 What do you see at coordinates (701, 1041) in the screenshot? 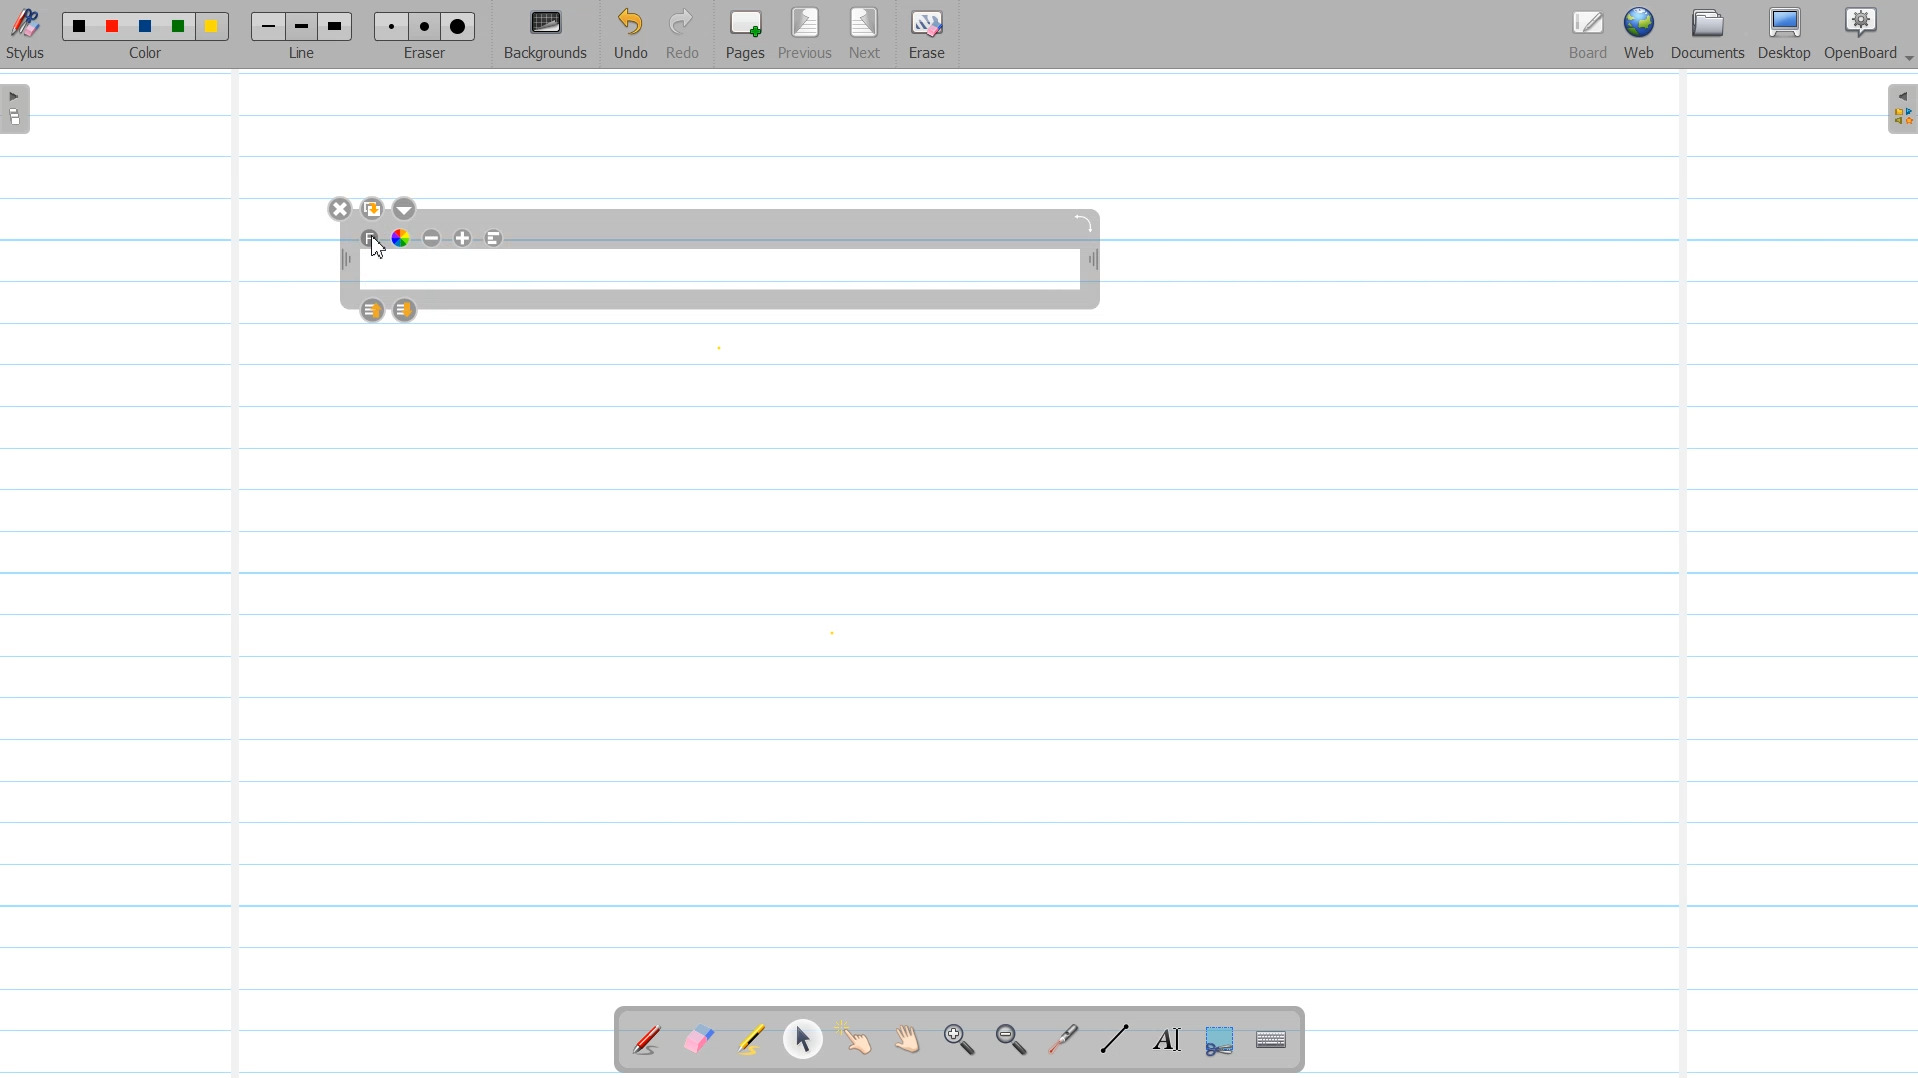
I see `Erase Annotation` at bounding box center [701, 1041].